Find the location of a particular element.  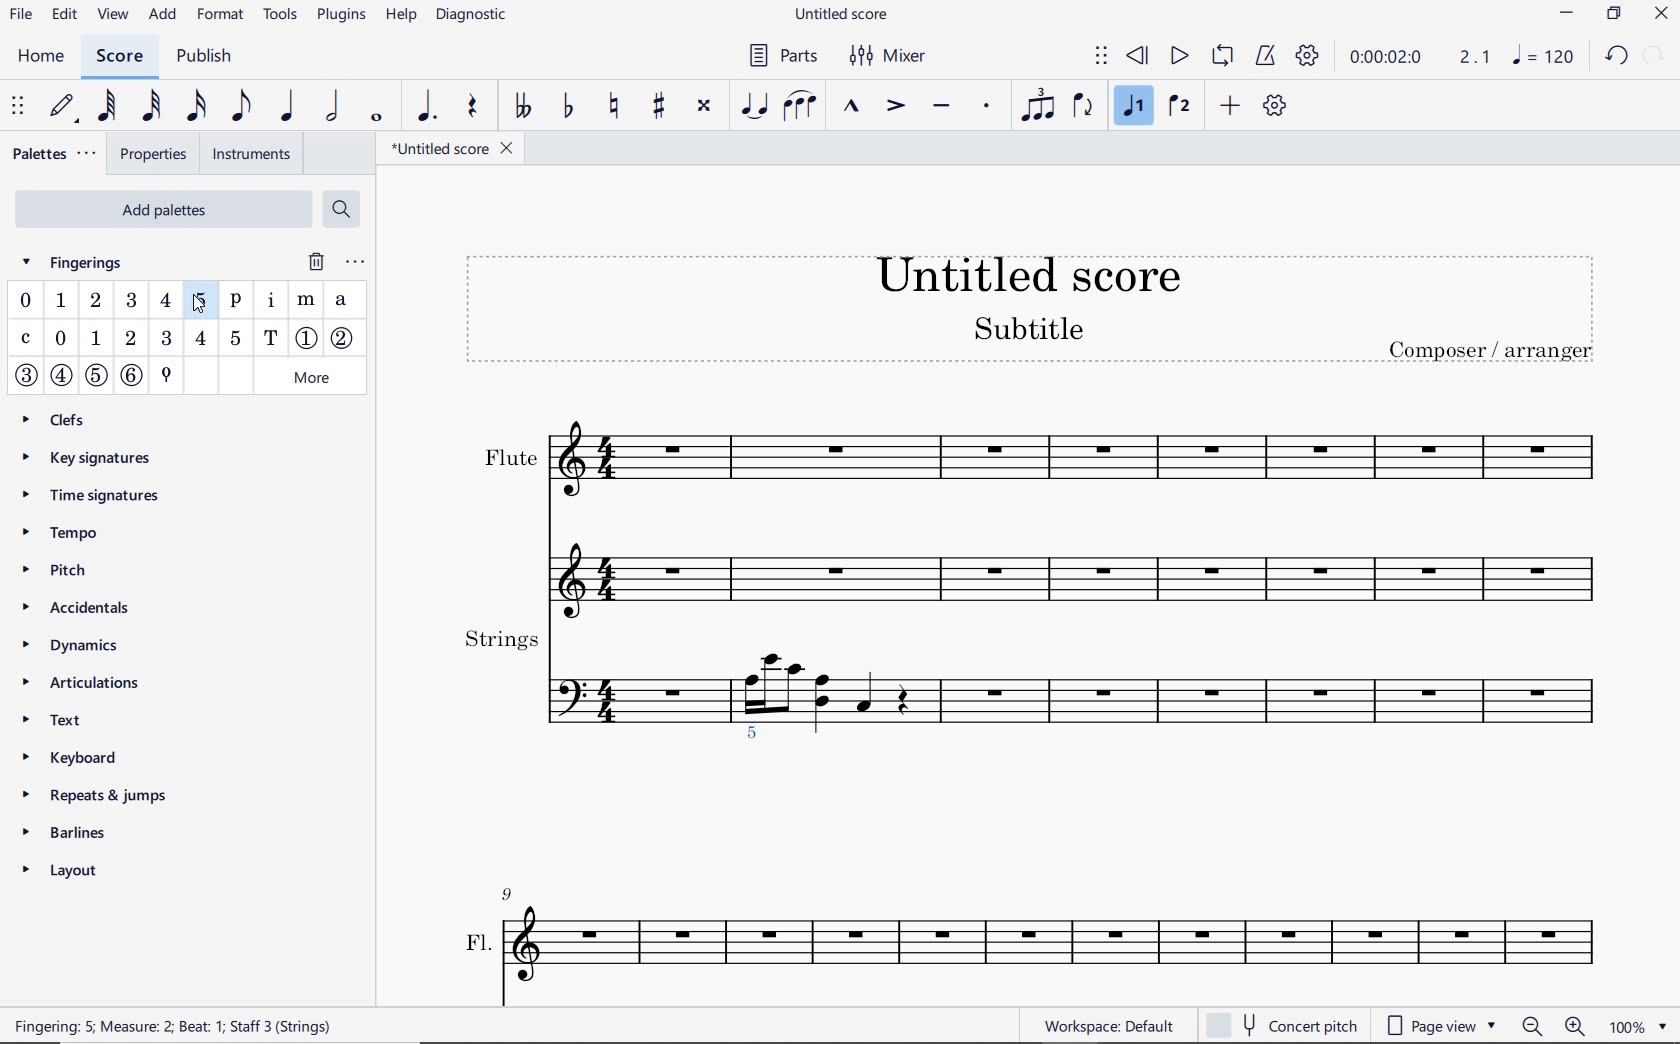

publish is located at coordinates (211, 56).